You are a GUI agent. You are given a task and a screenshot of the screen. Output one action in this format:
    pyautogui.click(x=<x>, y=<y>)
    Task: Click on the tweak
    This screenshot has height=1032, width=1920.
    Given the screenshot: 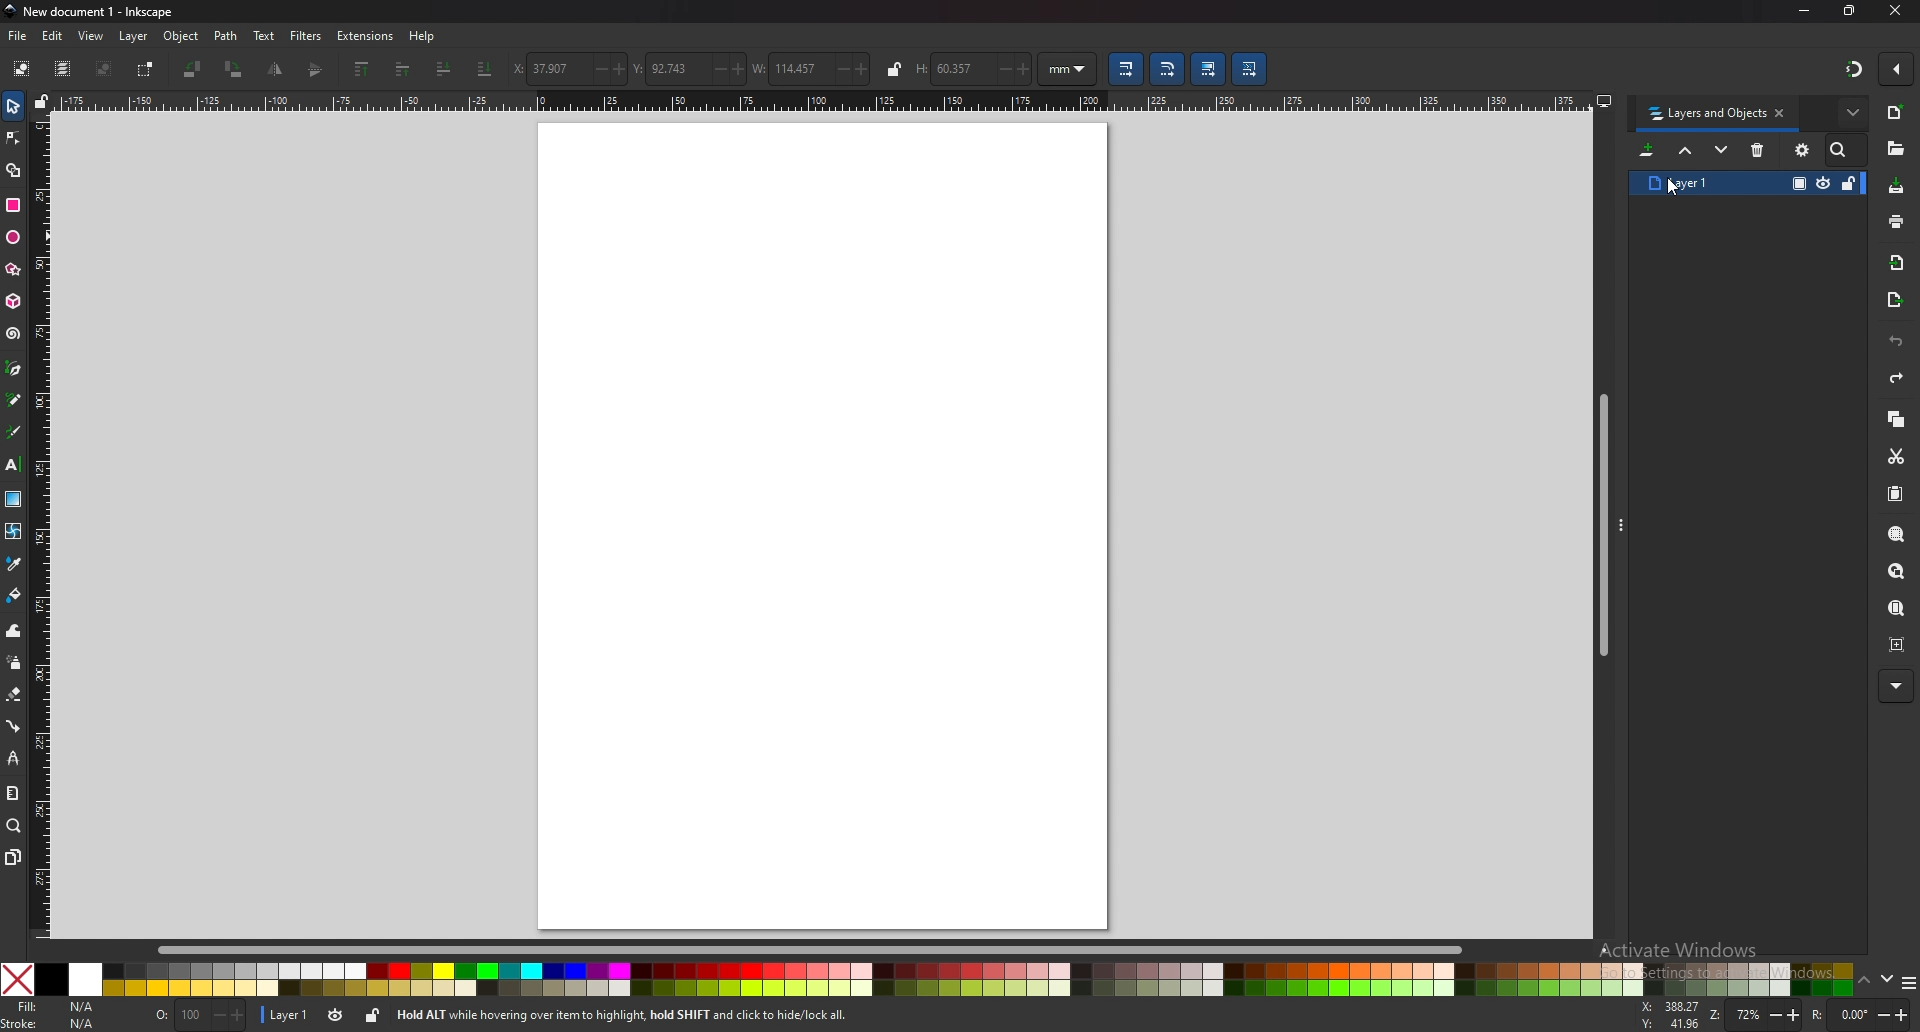 What is the action you would take?
    pyautogui.click(x=13, y=631)
    